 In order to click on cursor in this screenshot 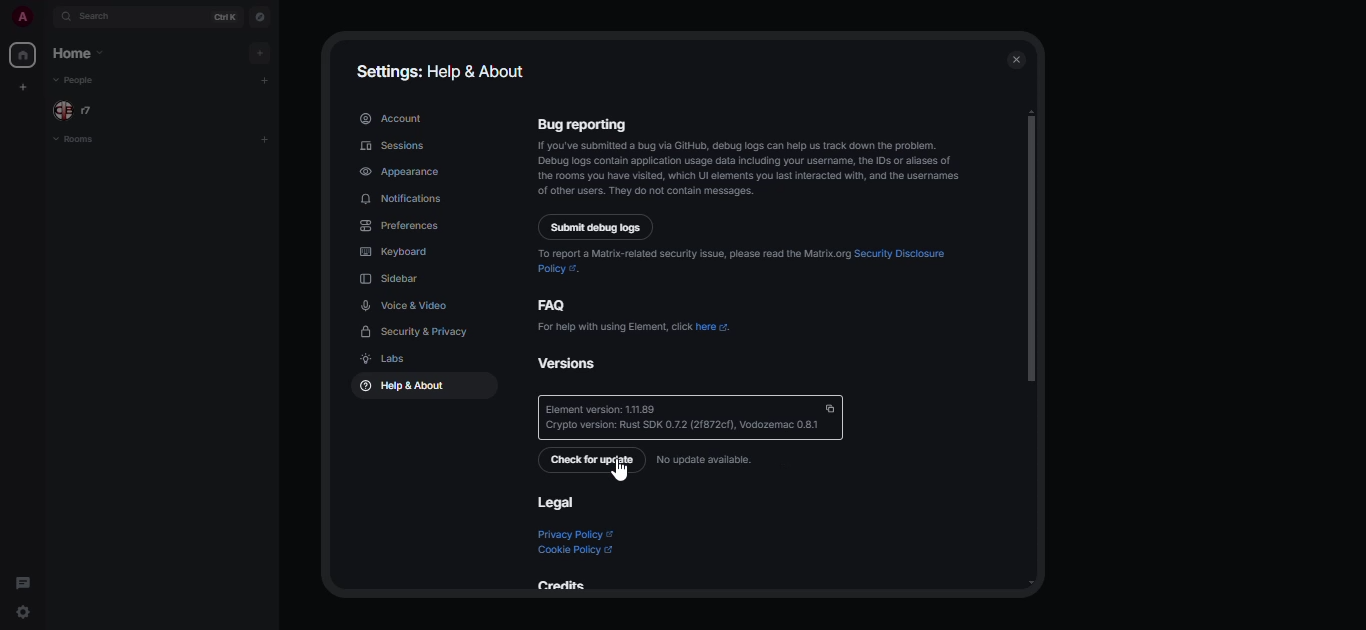, I will do `click(620, 473)`.